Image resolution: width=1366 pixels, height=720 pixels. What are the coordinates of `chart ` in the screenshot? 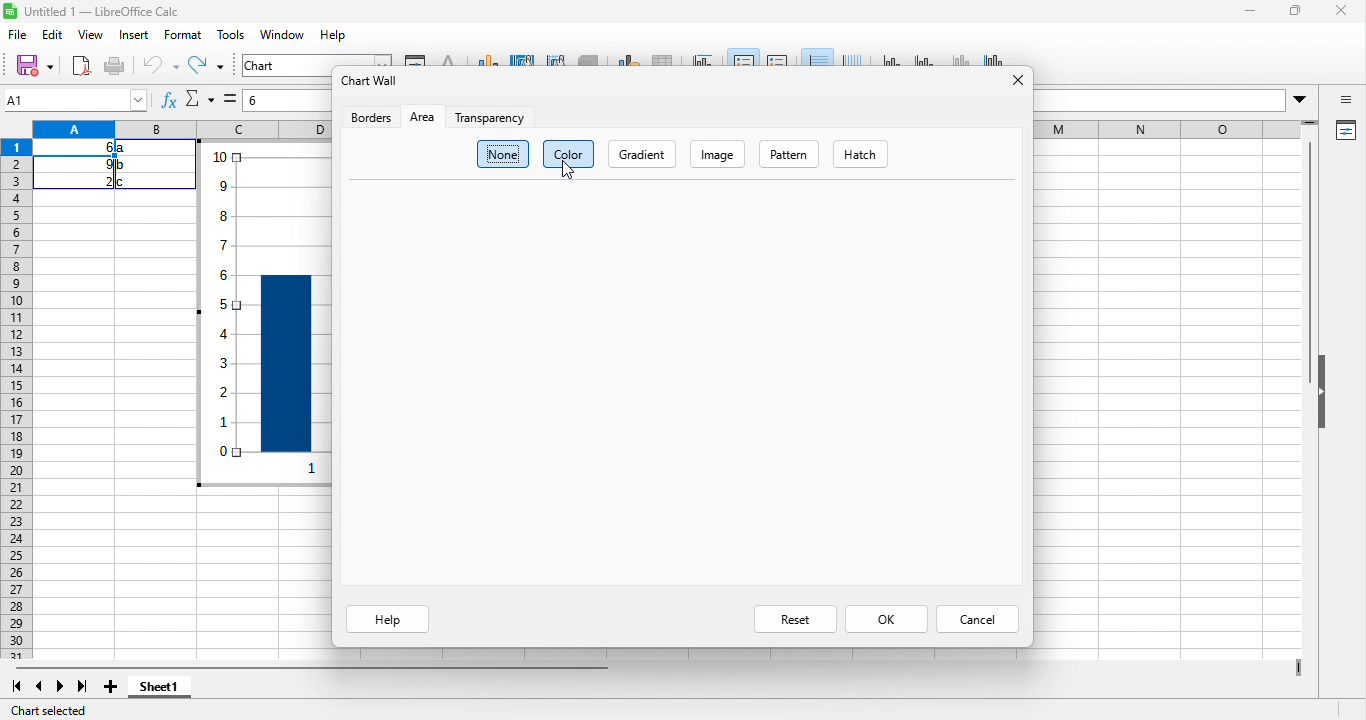 It's located at (283, 65).